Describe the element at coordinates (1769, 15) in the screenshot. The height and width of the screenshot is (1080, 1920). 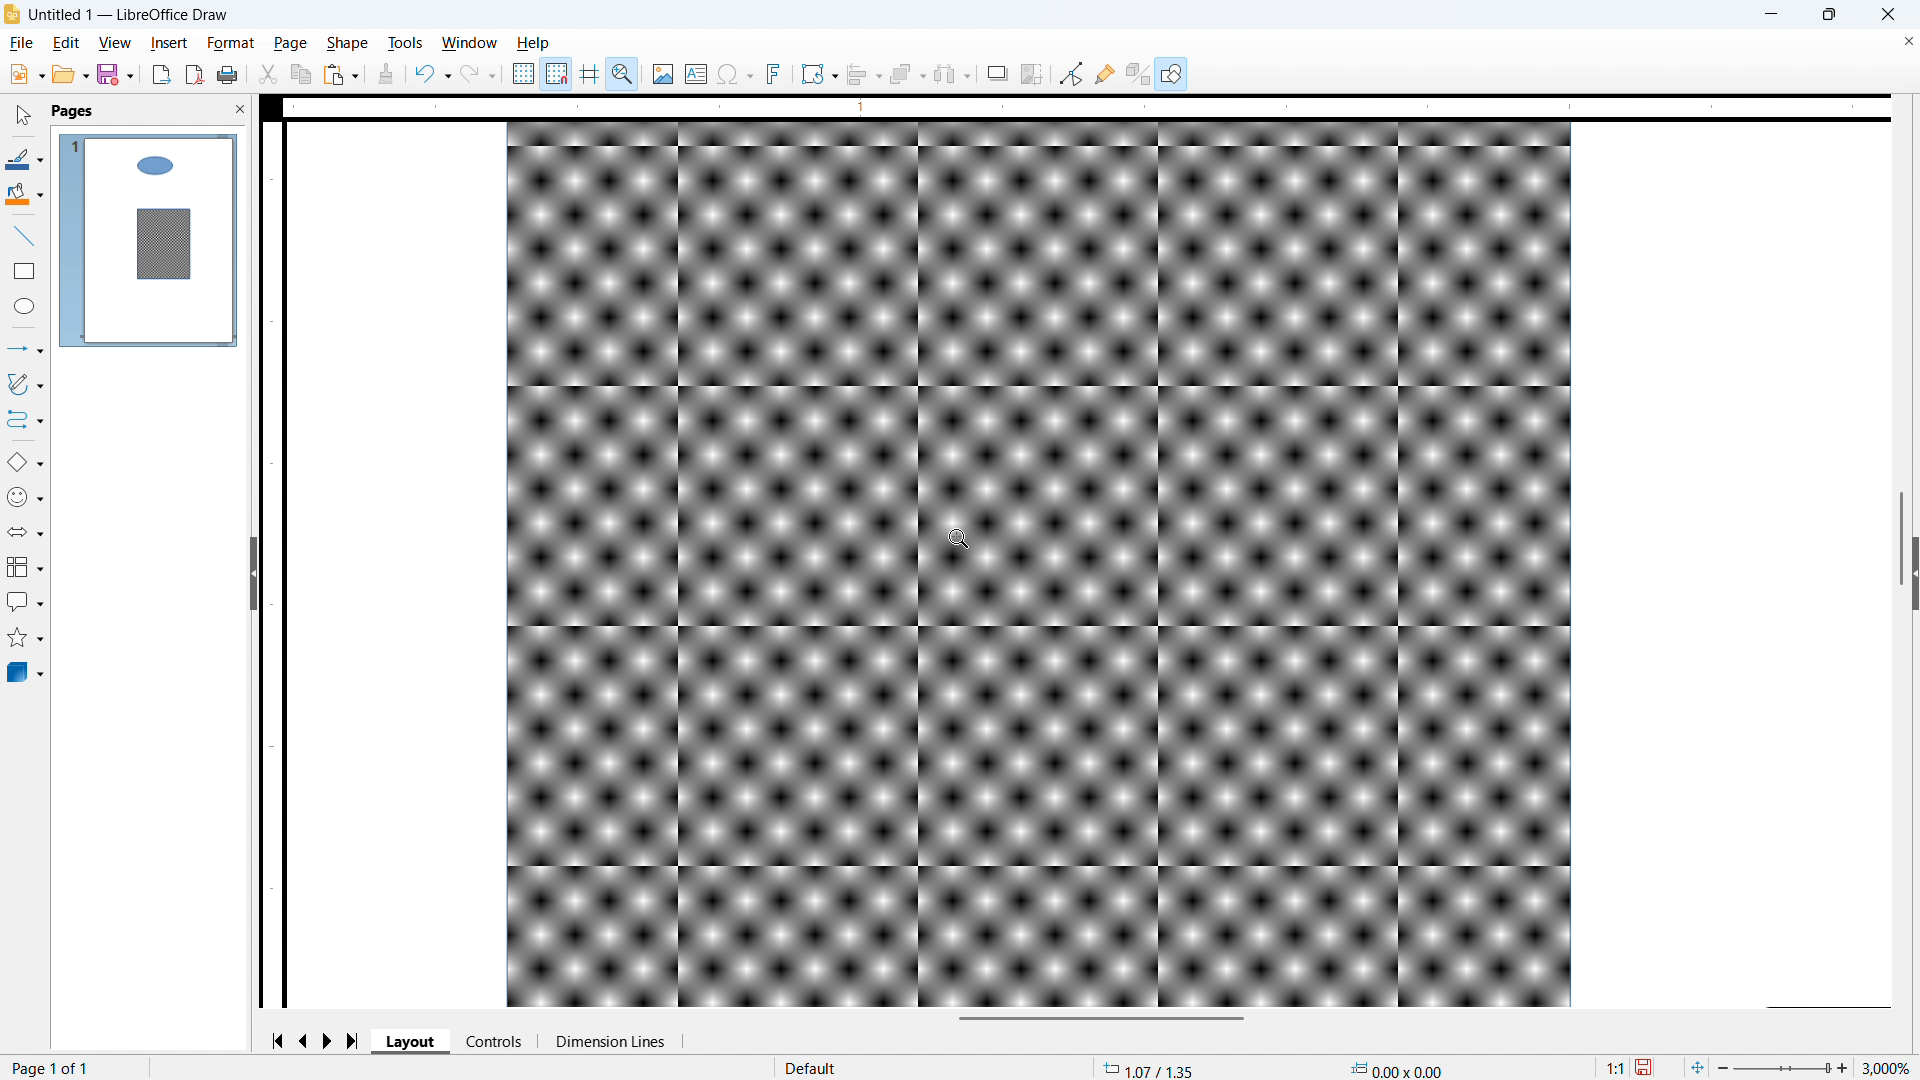
I see `minimise ` at that location.